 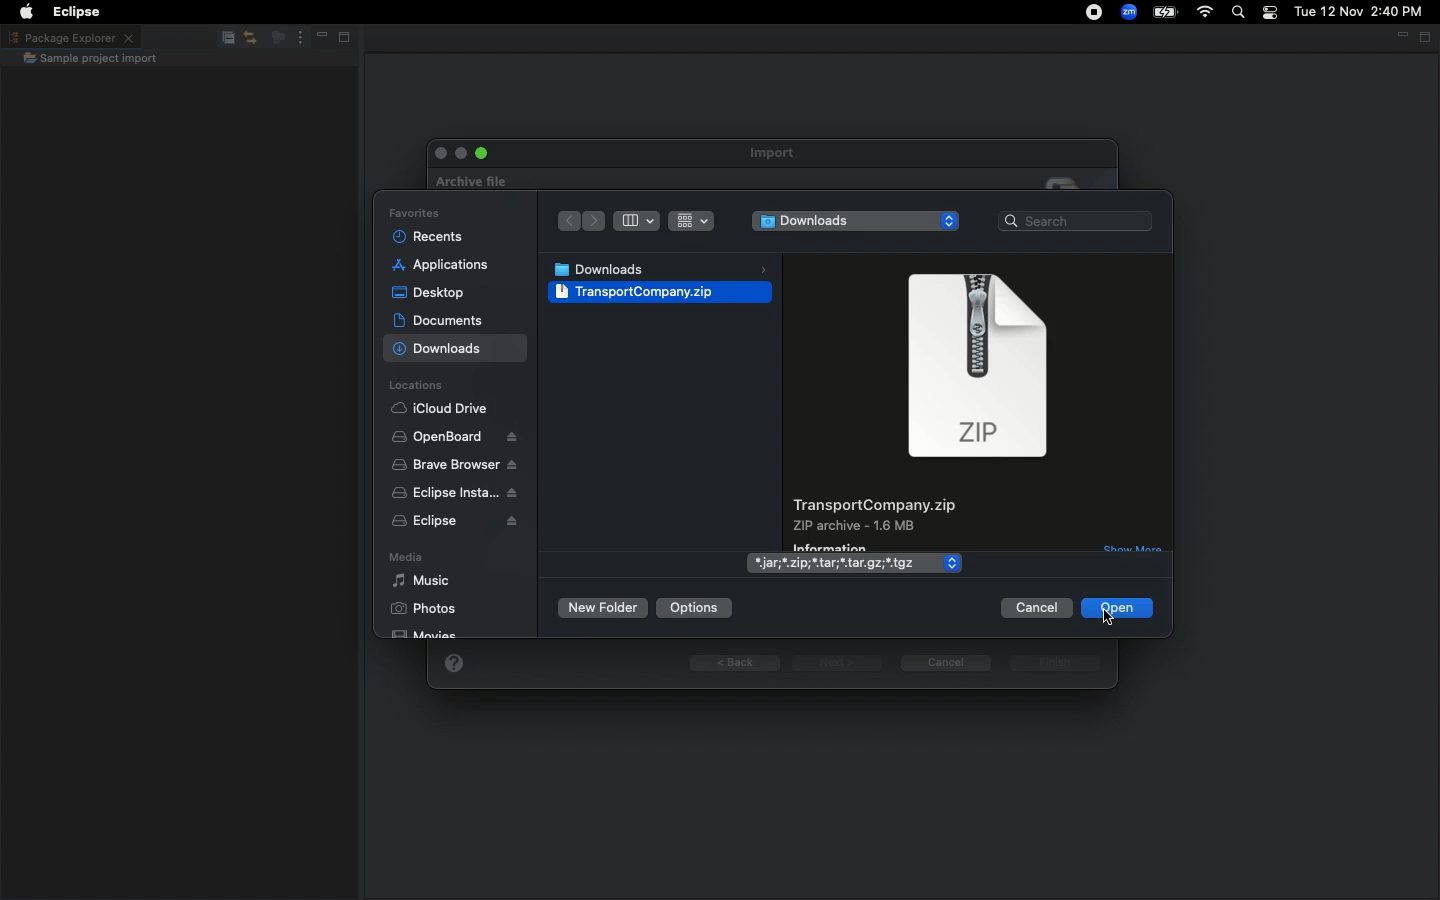 I want to click on Maximize, so click(x=342, y=40).